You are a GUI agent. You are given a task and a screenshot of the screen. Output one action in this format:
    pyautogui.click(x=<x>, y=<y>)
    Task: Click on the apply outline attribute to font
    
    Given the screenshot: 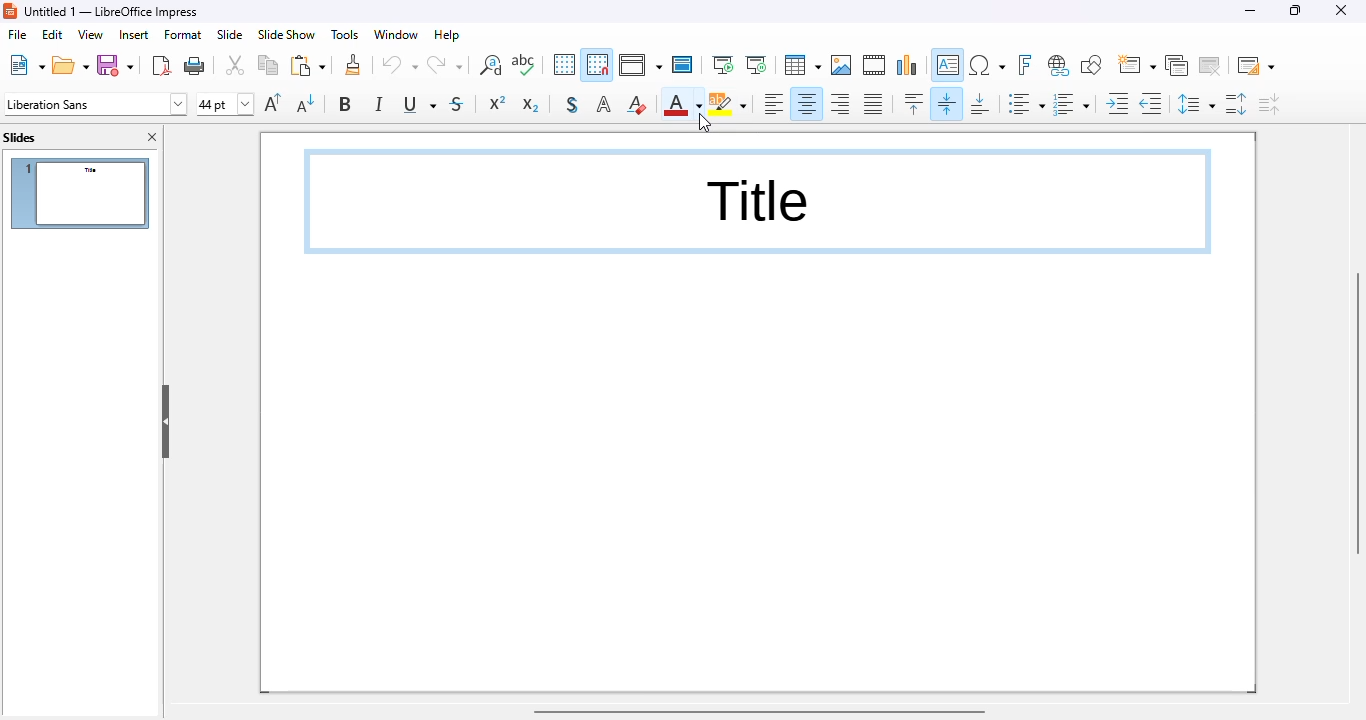 What is the action you would take?
    pyautogui.click(x=604, y=105)
    